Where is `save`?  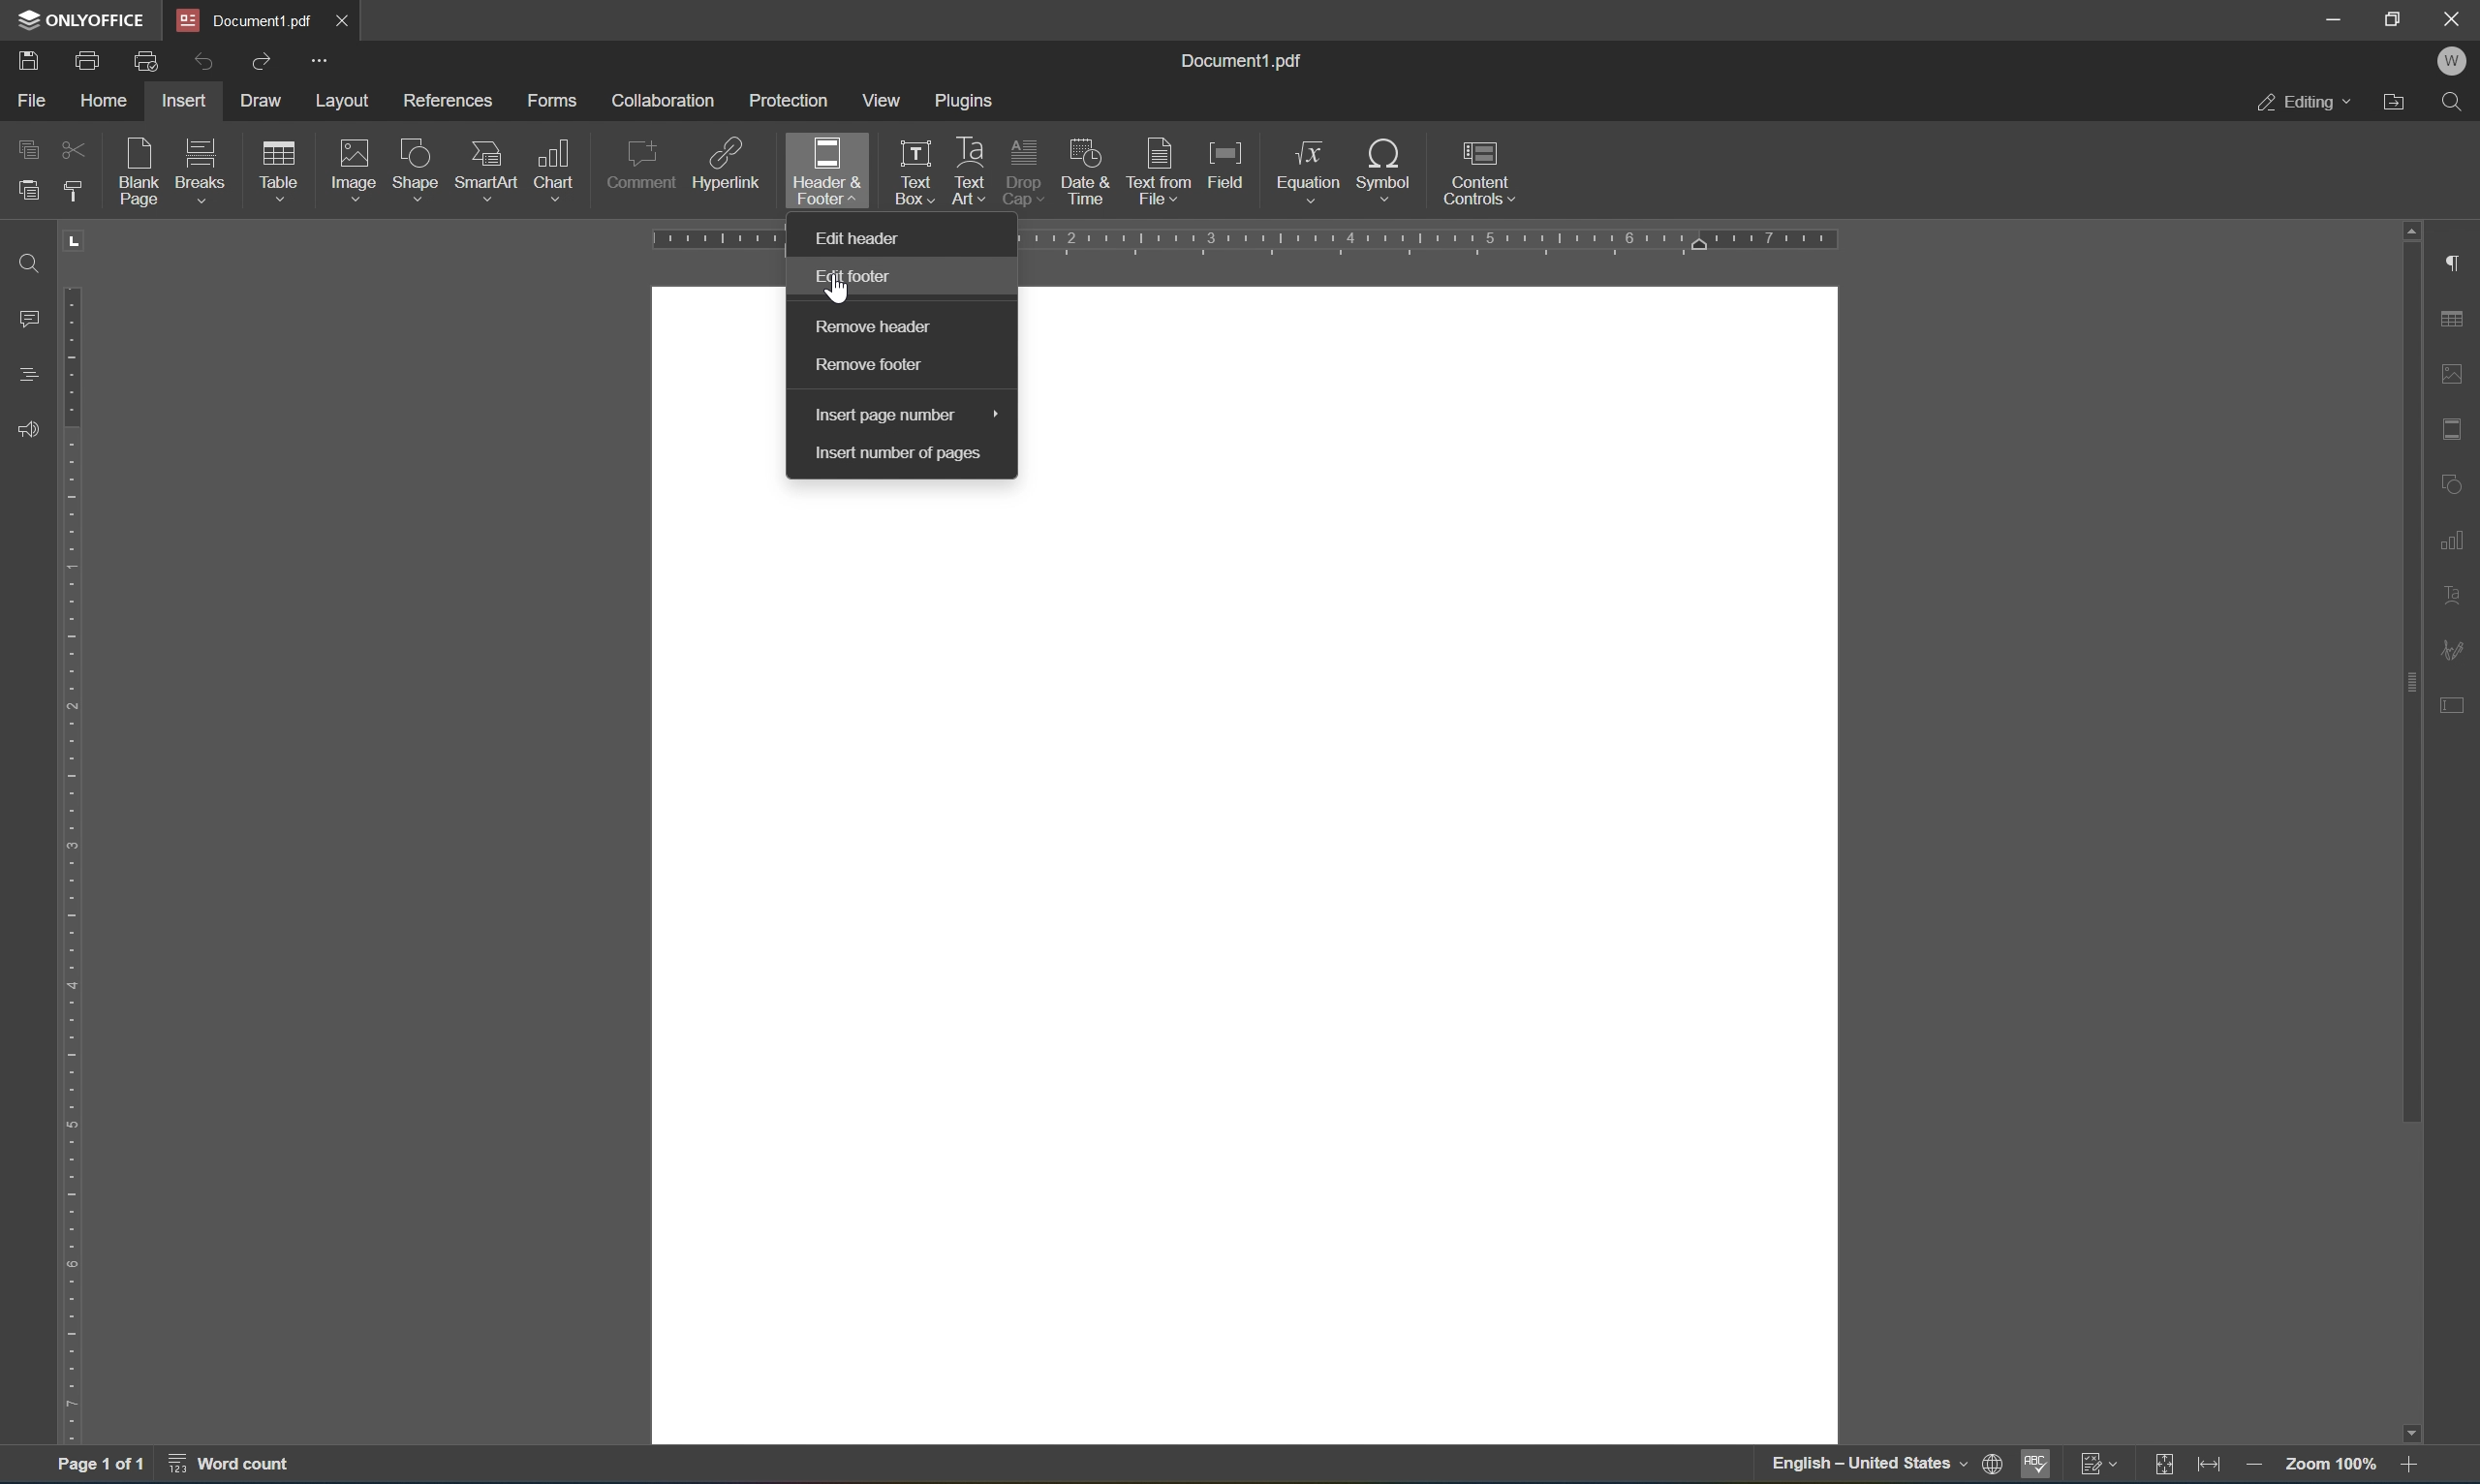 save is located at coordinates (25, 60).